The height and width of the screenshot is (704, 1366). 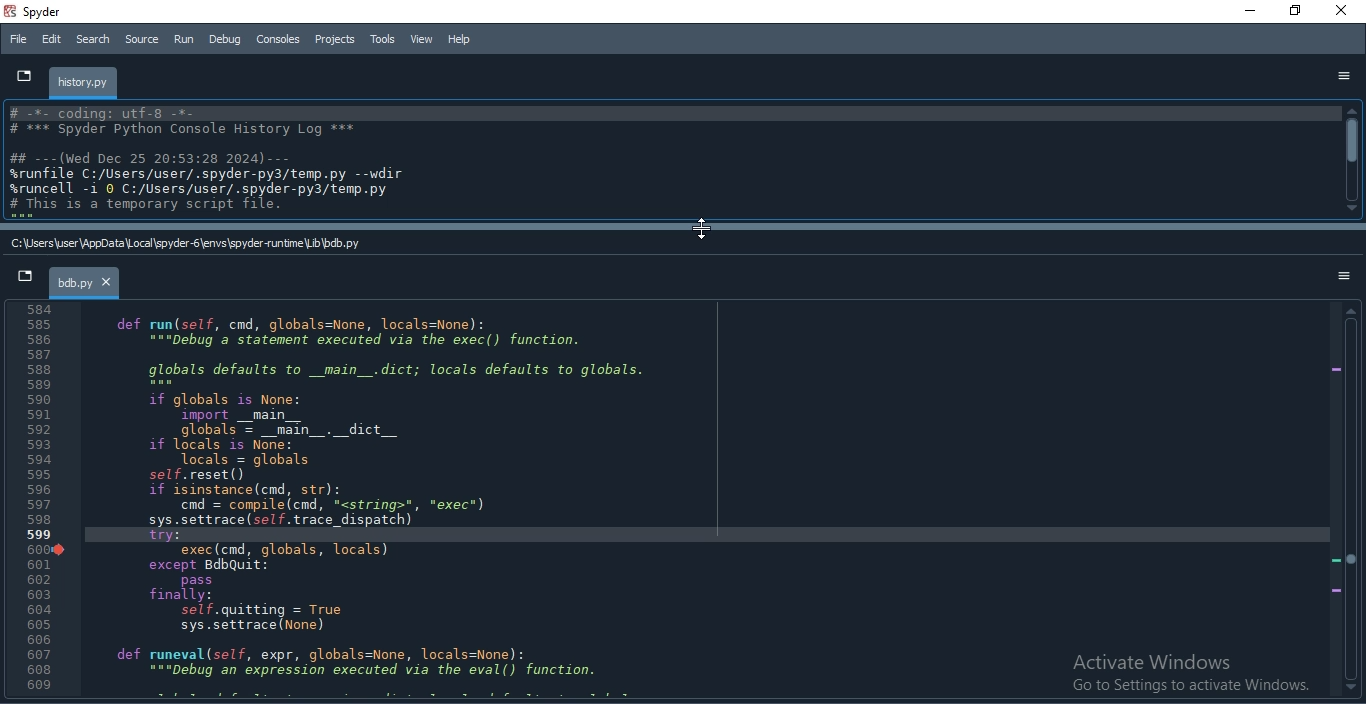 I want to click on Search, so click(x=92, y=40).